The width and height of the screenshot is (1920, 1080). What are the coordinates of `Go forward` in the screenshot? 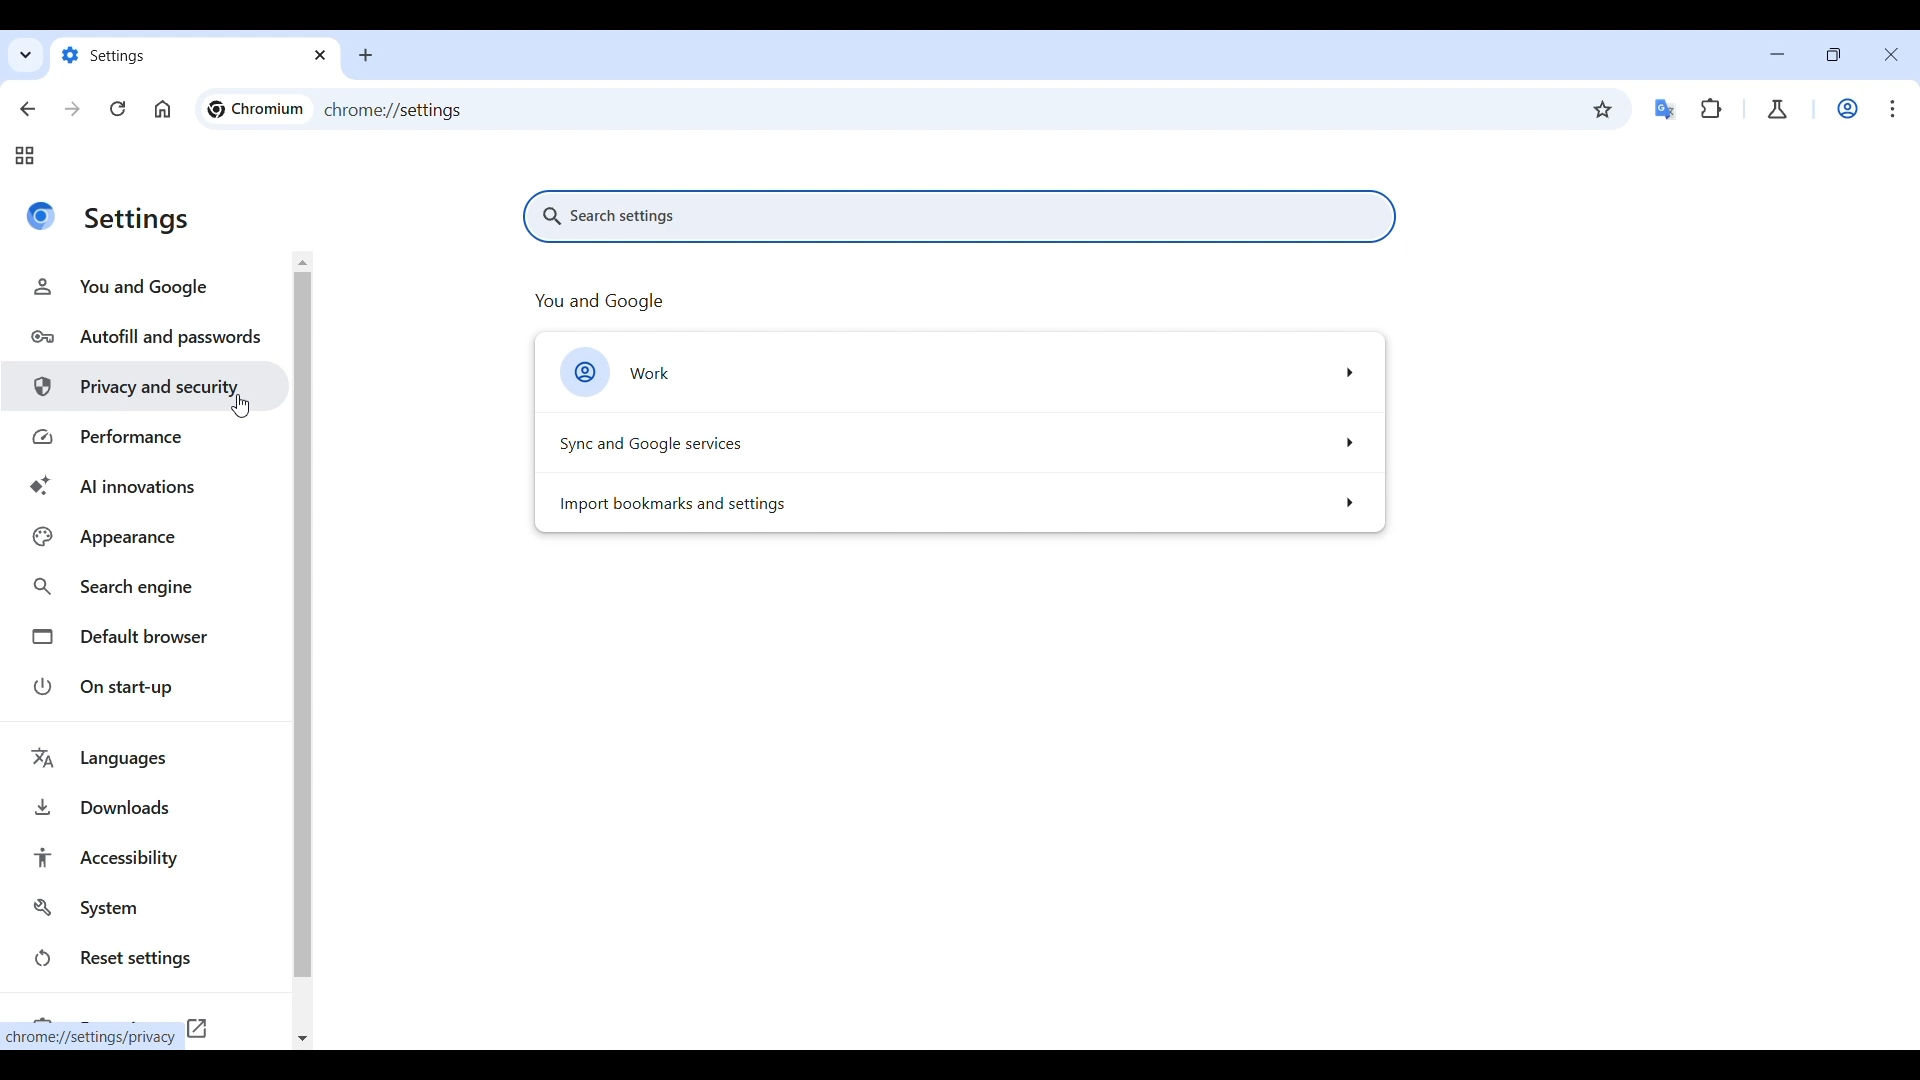 It's located at (72, 109).